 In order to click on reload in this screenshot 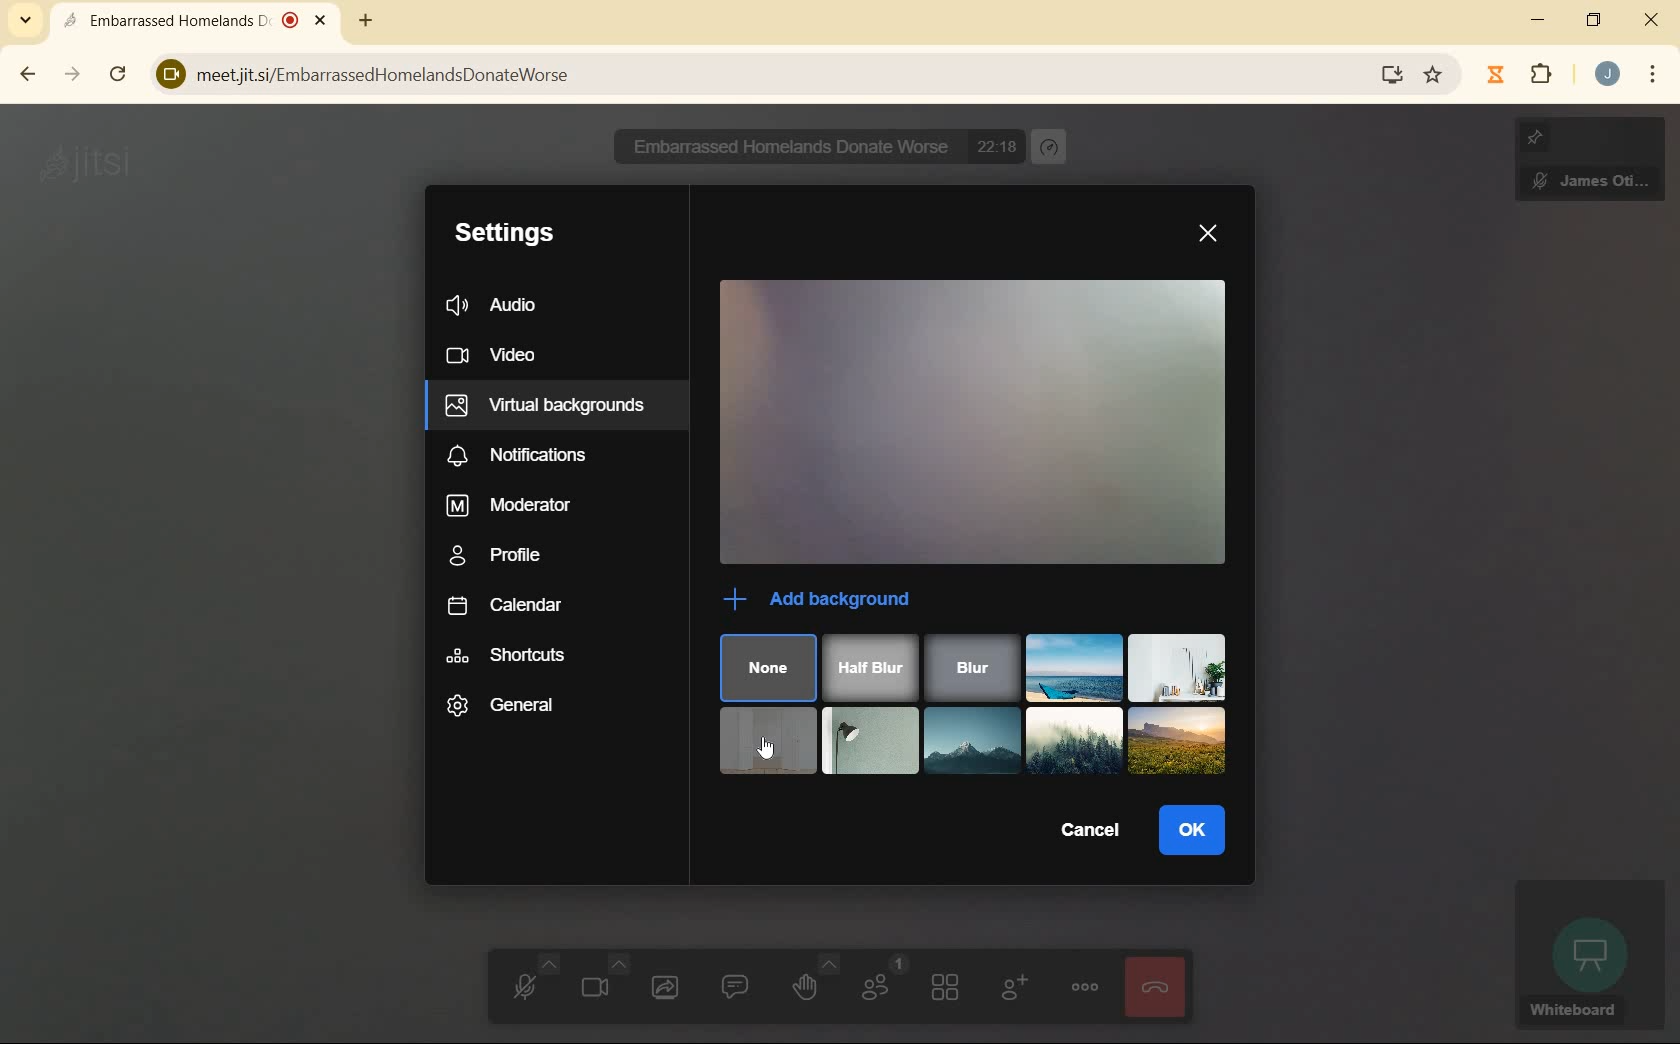, I will do `click(120, 75)`.